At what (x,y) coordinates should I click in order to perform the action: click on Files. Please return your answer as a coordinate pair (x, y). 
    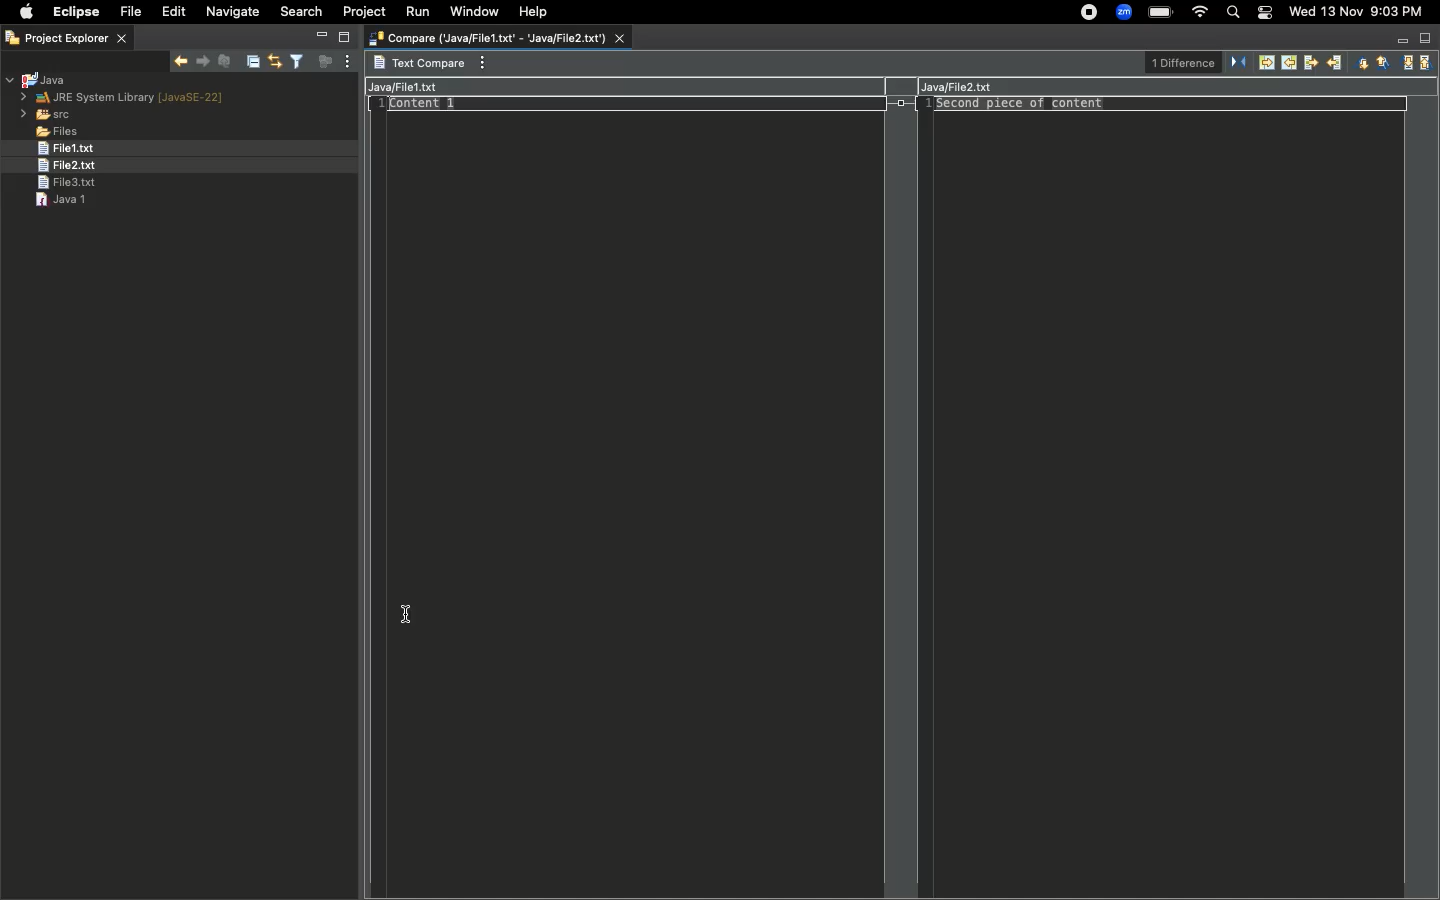
    Looking at the image, I should click on (45, 130).